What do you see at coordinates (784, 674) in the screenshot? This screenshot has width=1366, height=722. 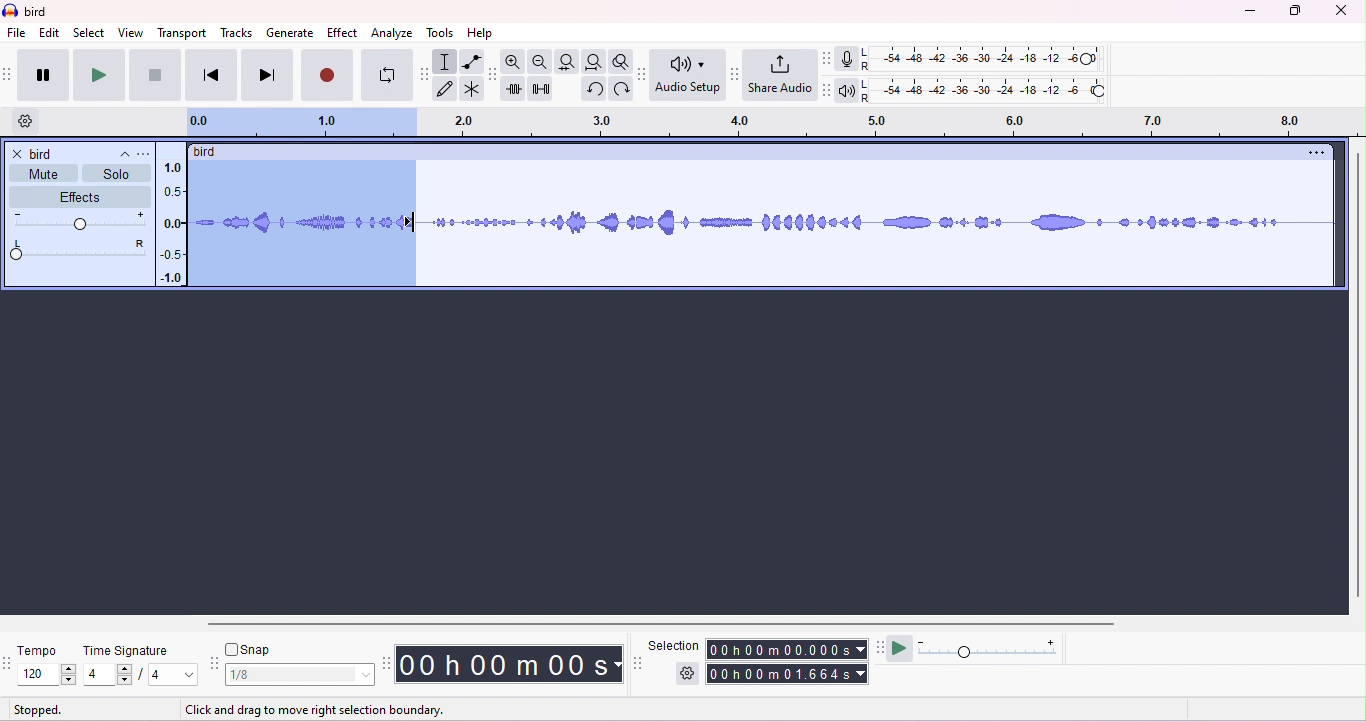 I see `00h 00m01.656s (end time) ` at bounding box center [784, 674].